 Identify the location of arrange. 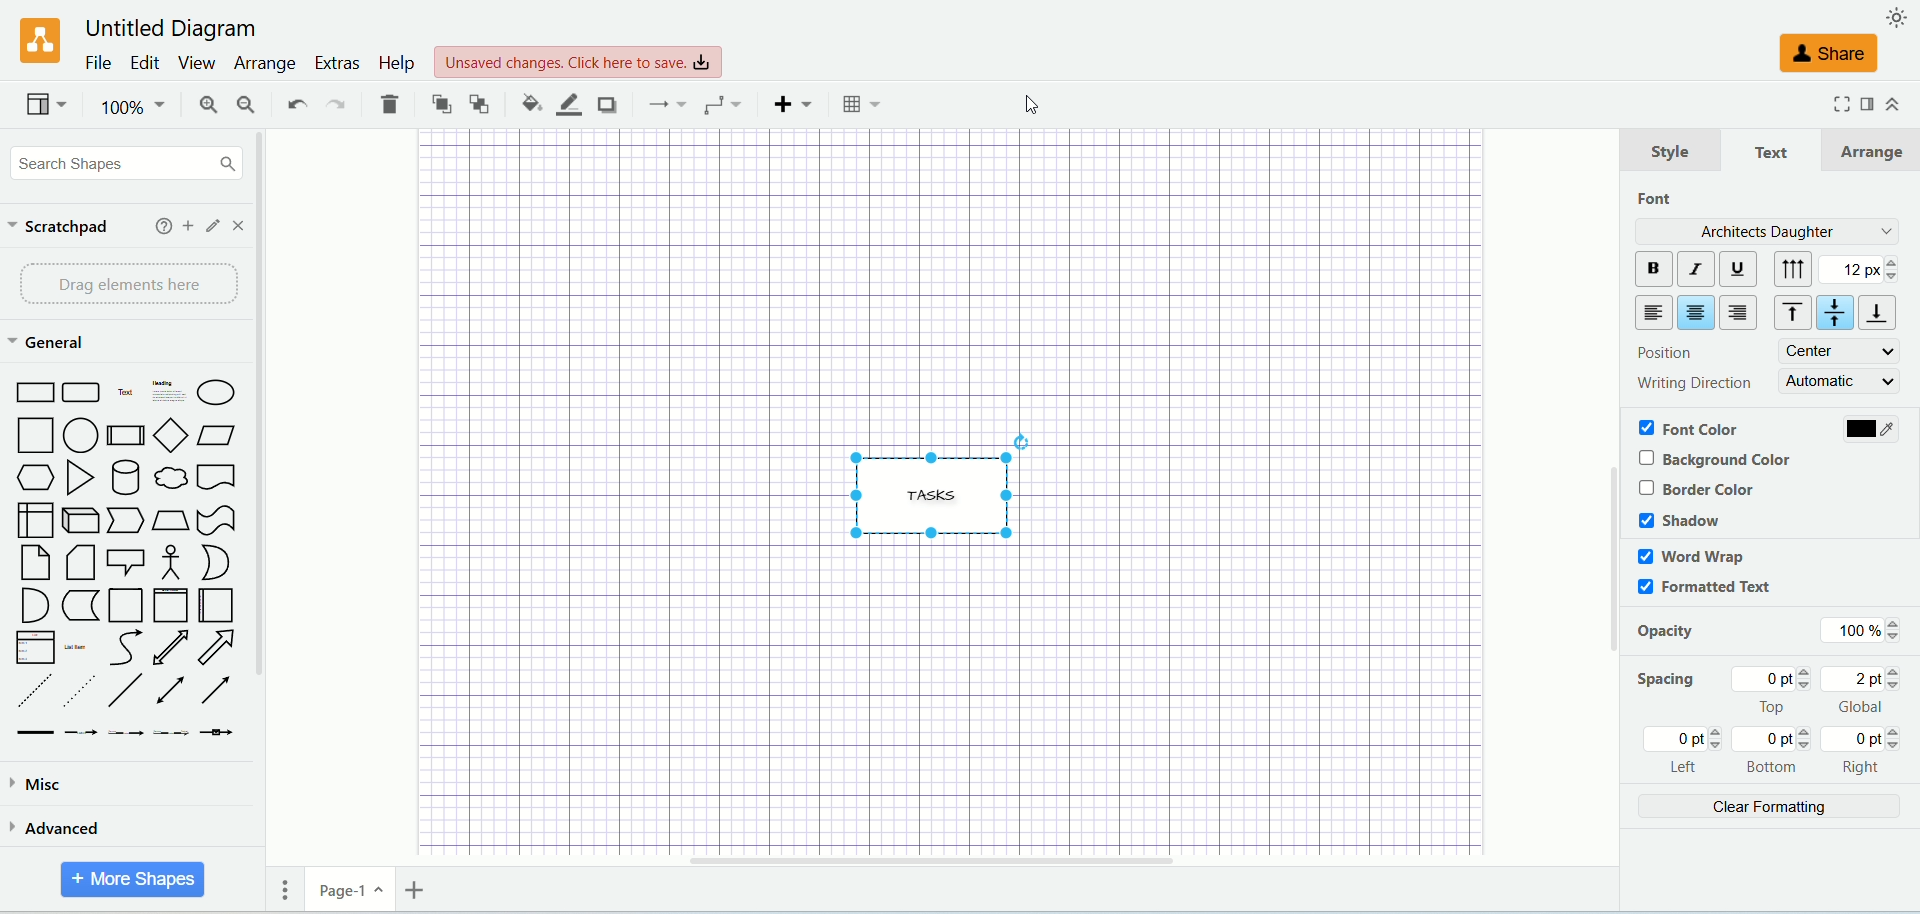
(1873, 148).